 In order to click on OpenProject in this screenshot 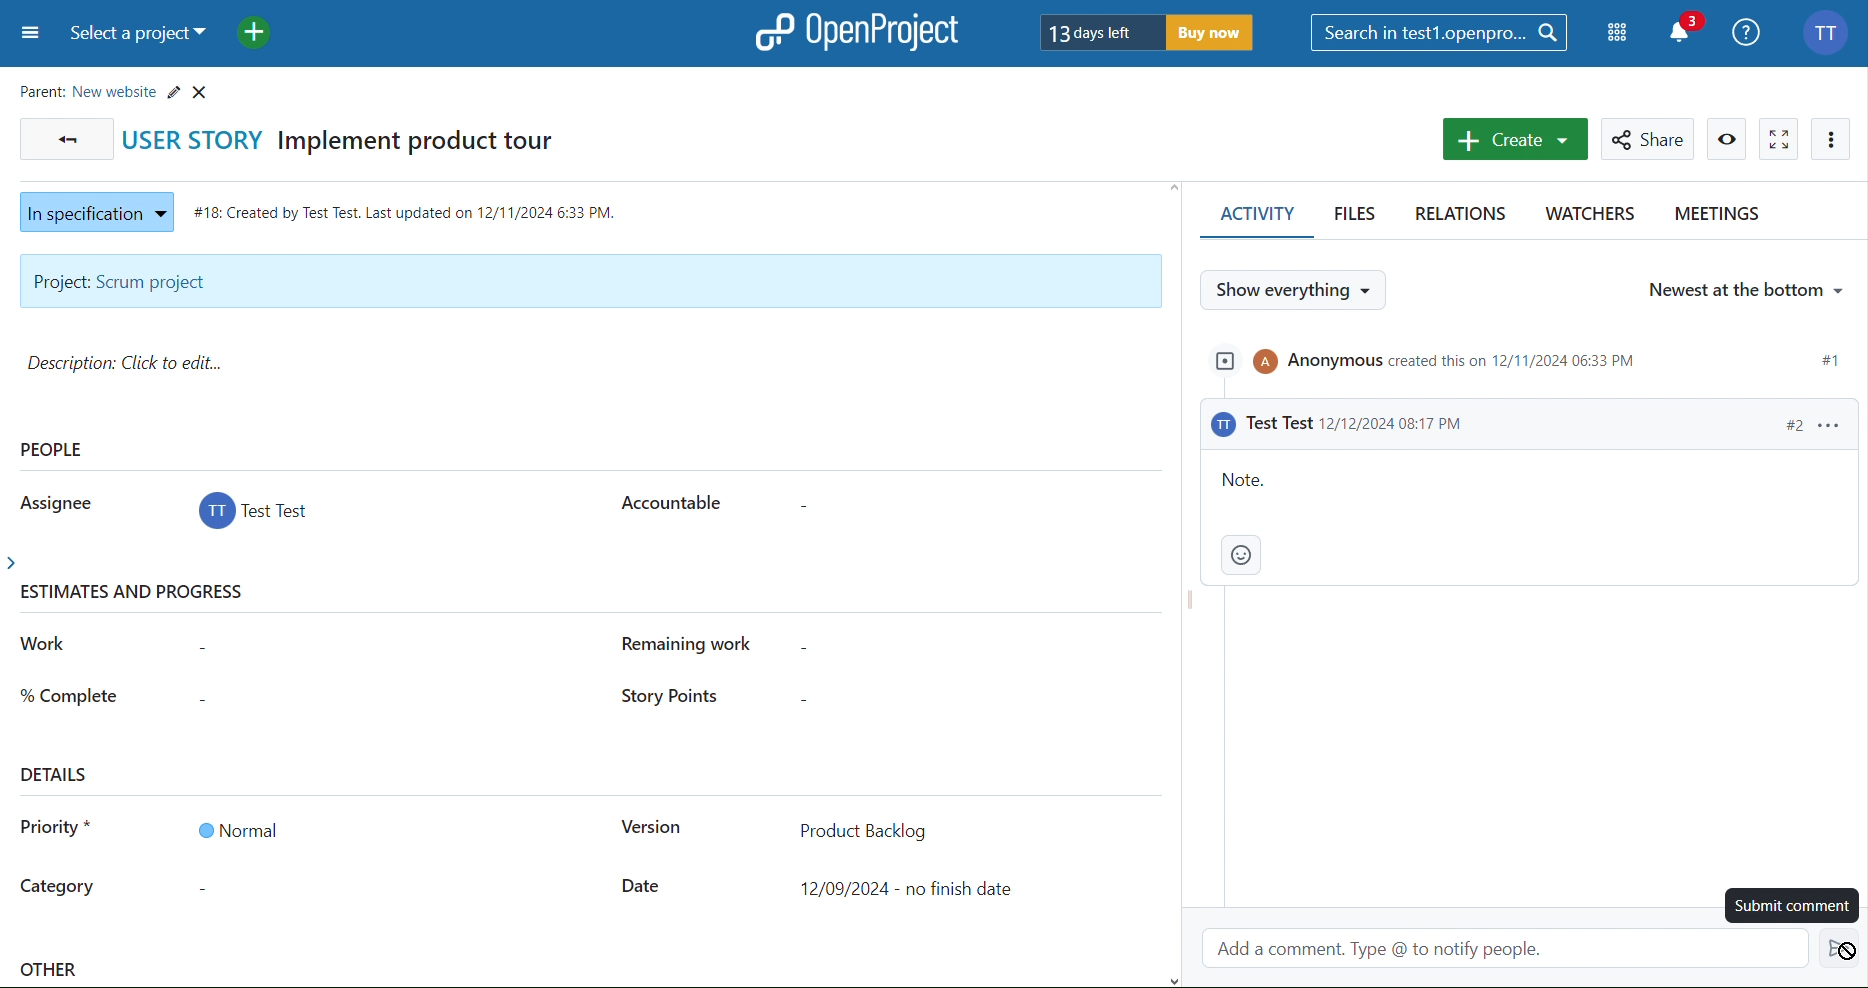, I will do `click(859, 31)`.